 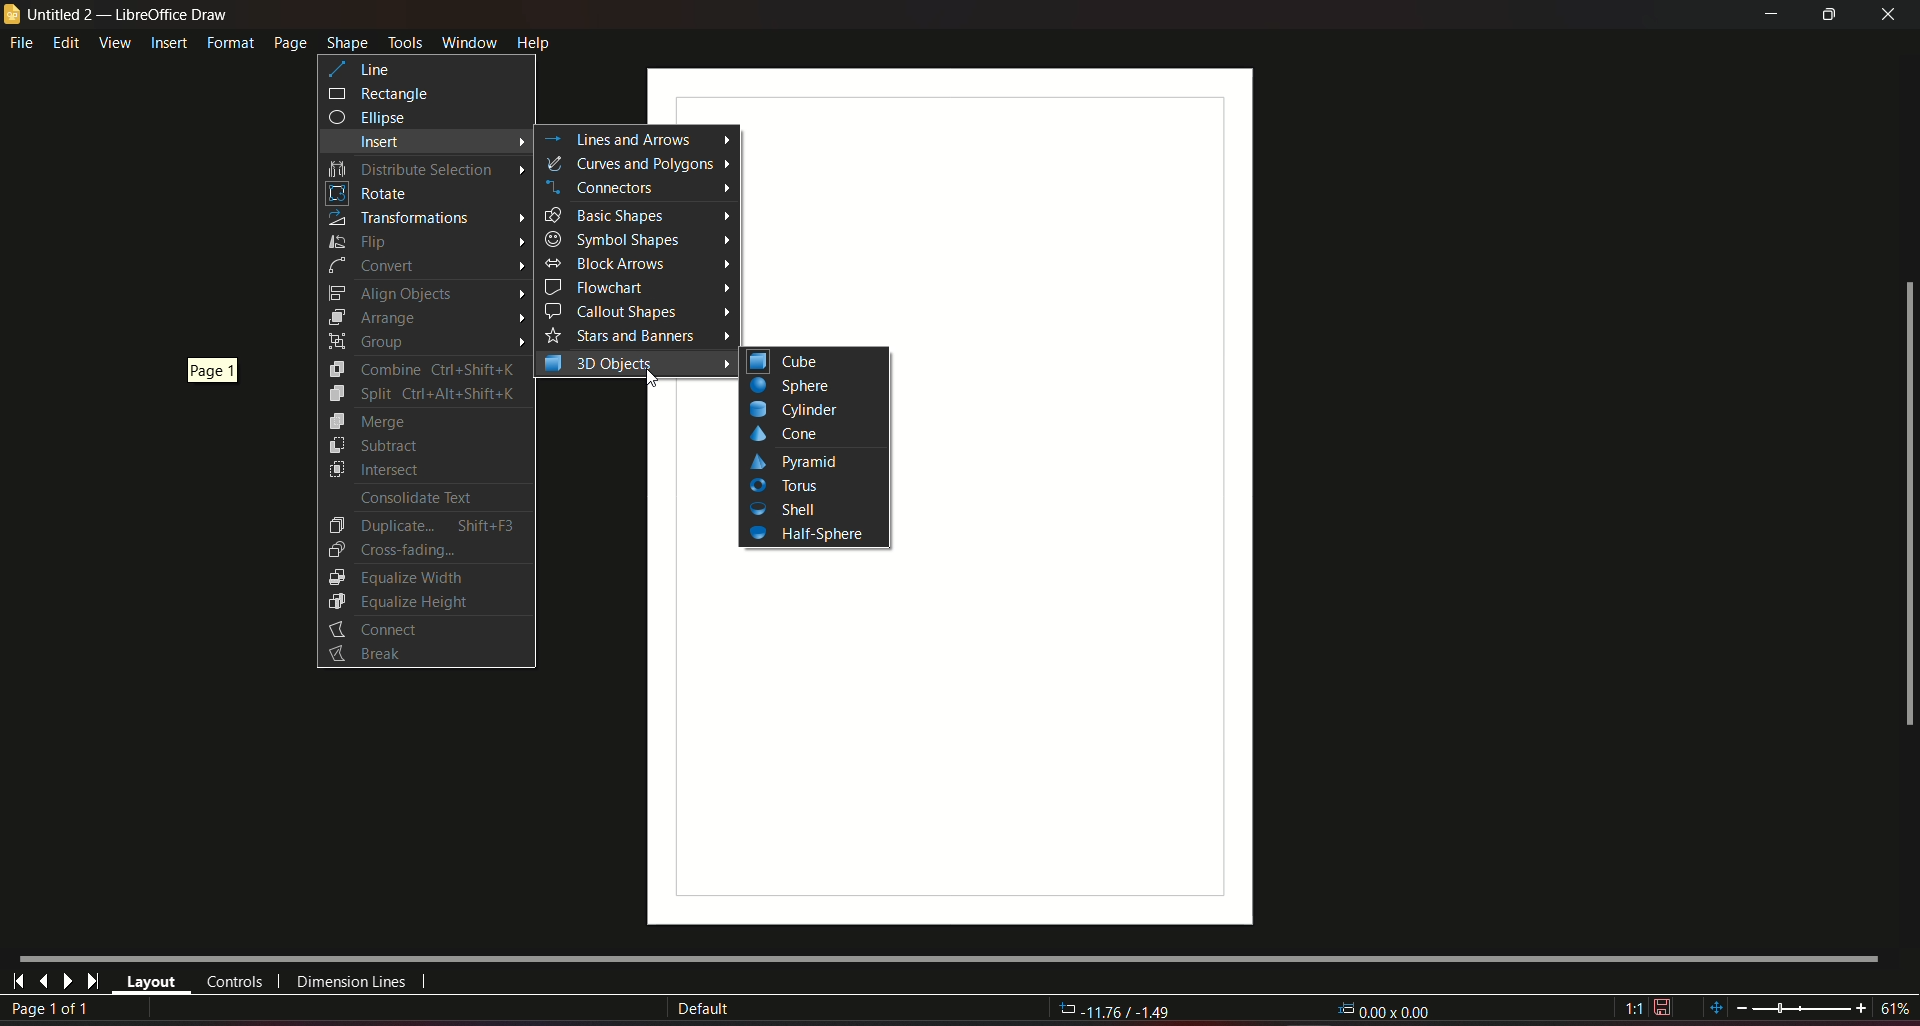 I want to click on ellipse, so click(x=371, y=117).